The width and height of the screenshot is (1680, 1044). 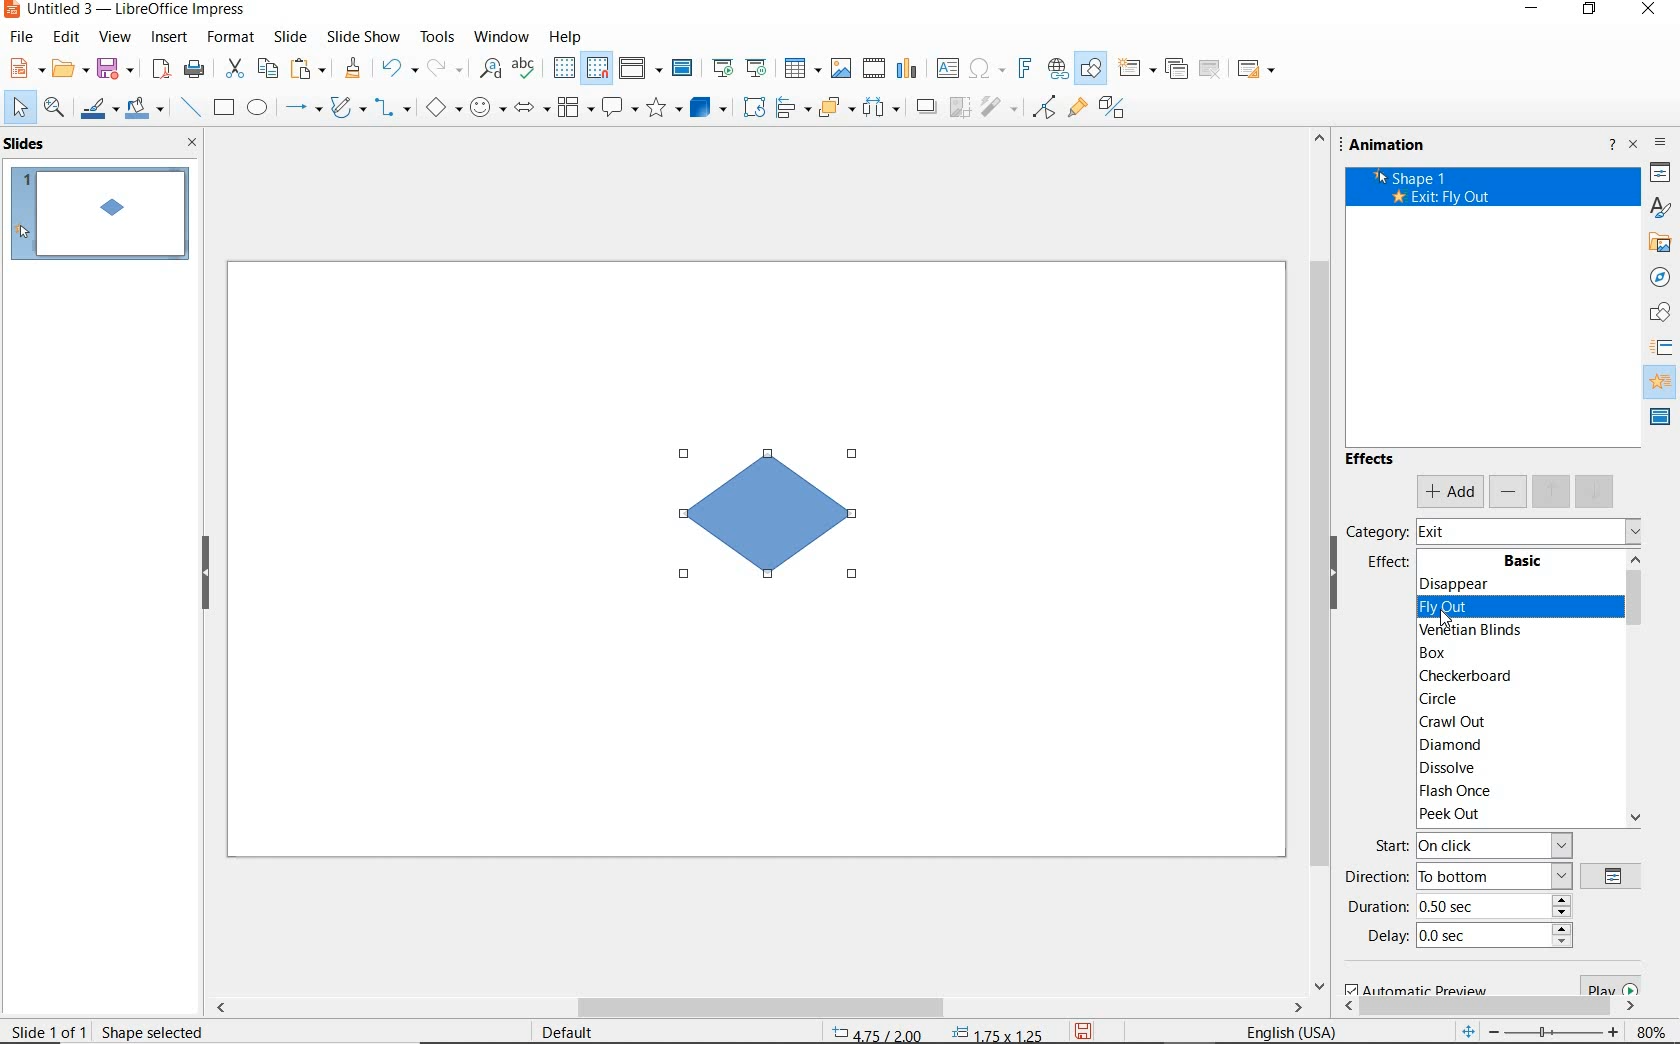 I want to click on shape selected, so click(x=156, y=1034).